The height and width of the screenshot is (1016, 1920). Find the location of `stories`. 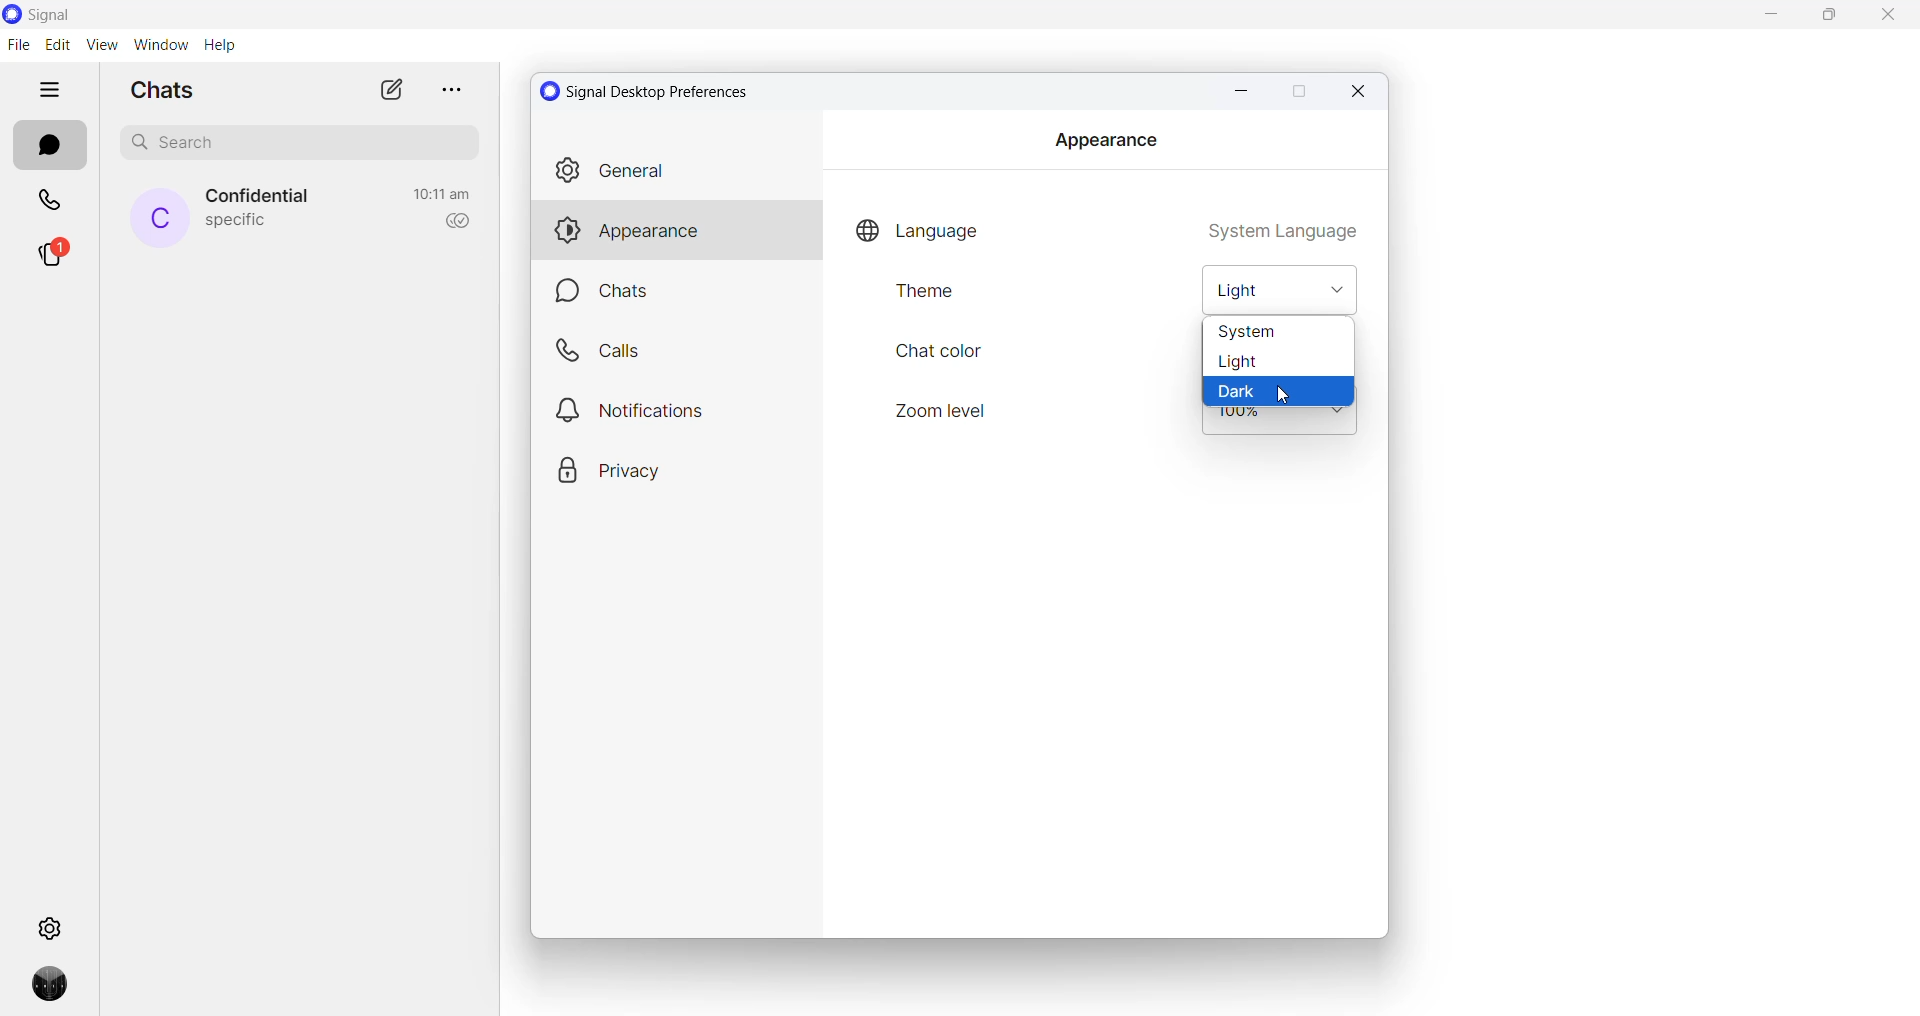

stories is located at coordinates (53, 257).